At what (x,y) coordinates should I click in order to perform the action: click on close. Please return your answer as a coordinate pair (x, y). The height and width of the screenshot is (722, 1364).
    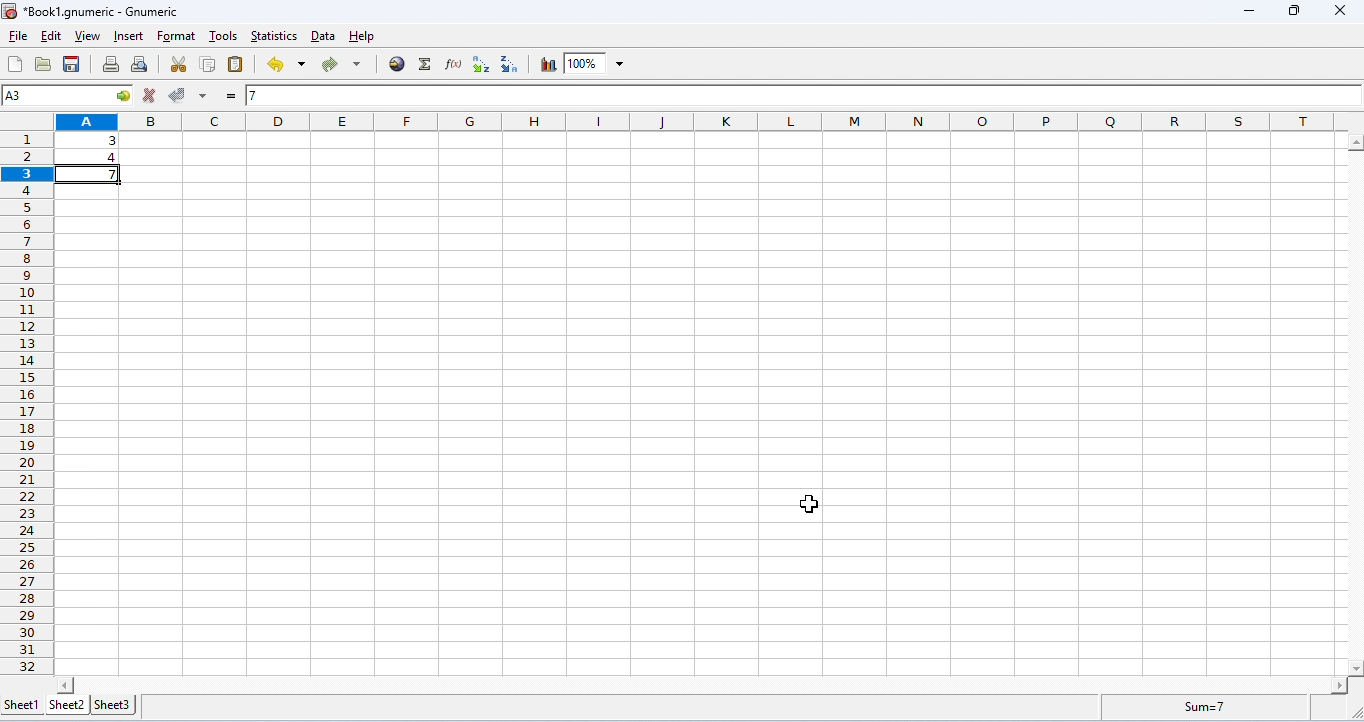
    Looking at the image, I should click on (1338, 10).